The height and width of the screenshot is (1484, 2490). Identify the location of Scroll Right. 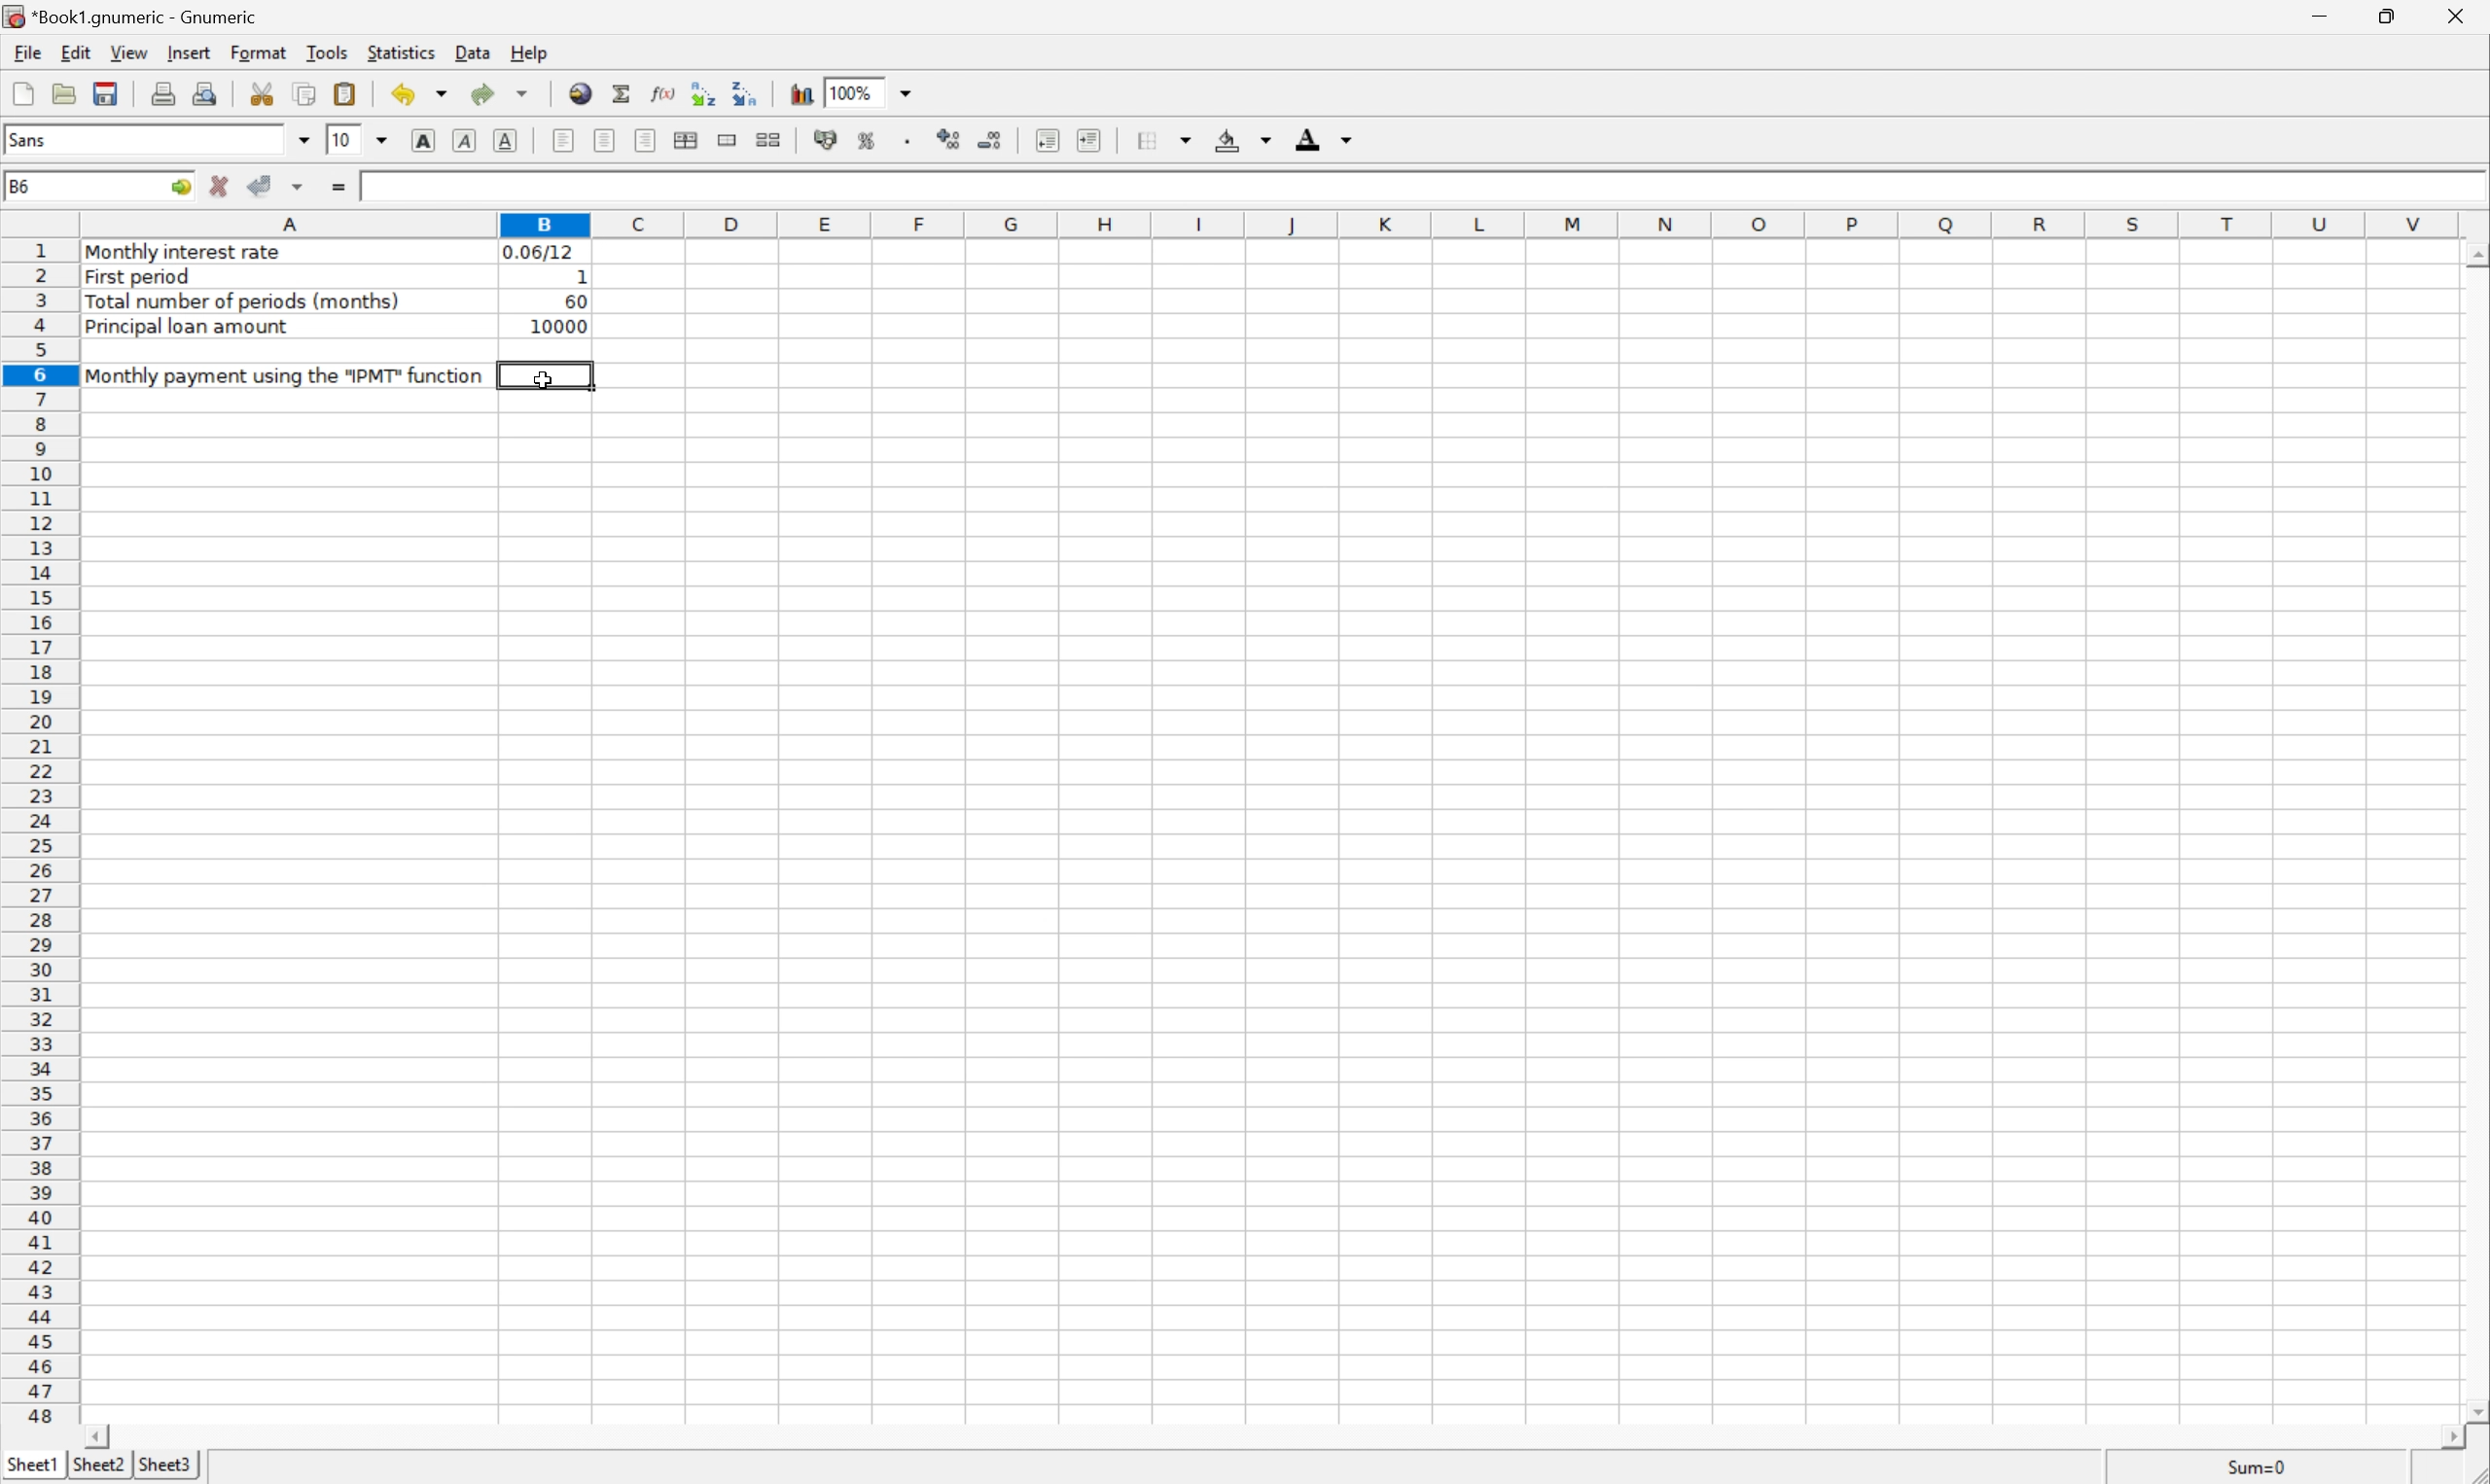
(2448, 1438).